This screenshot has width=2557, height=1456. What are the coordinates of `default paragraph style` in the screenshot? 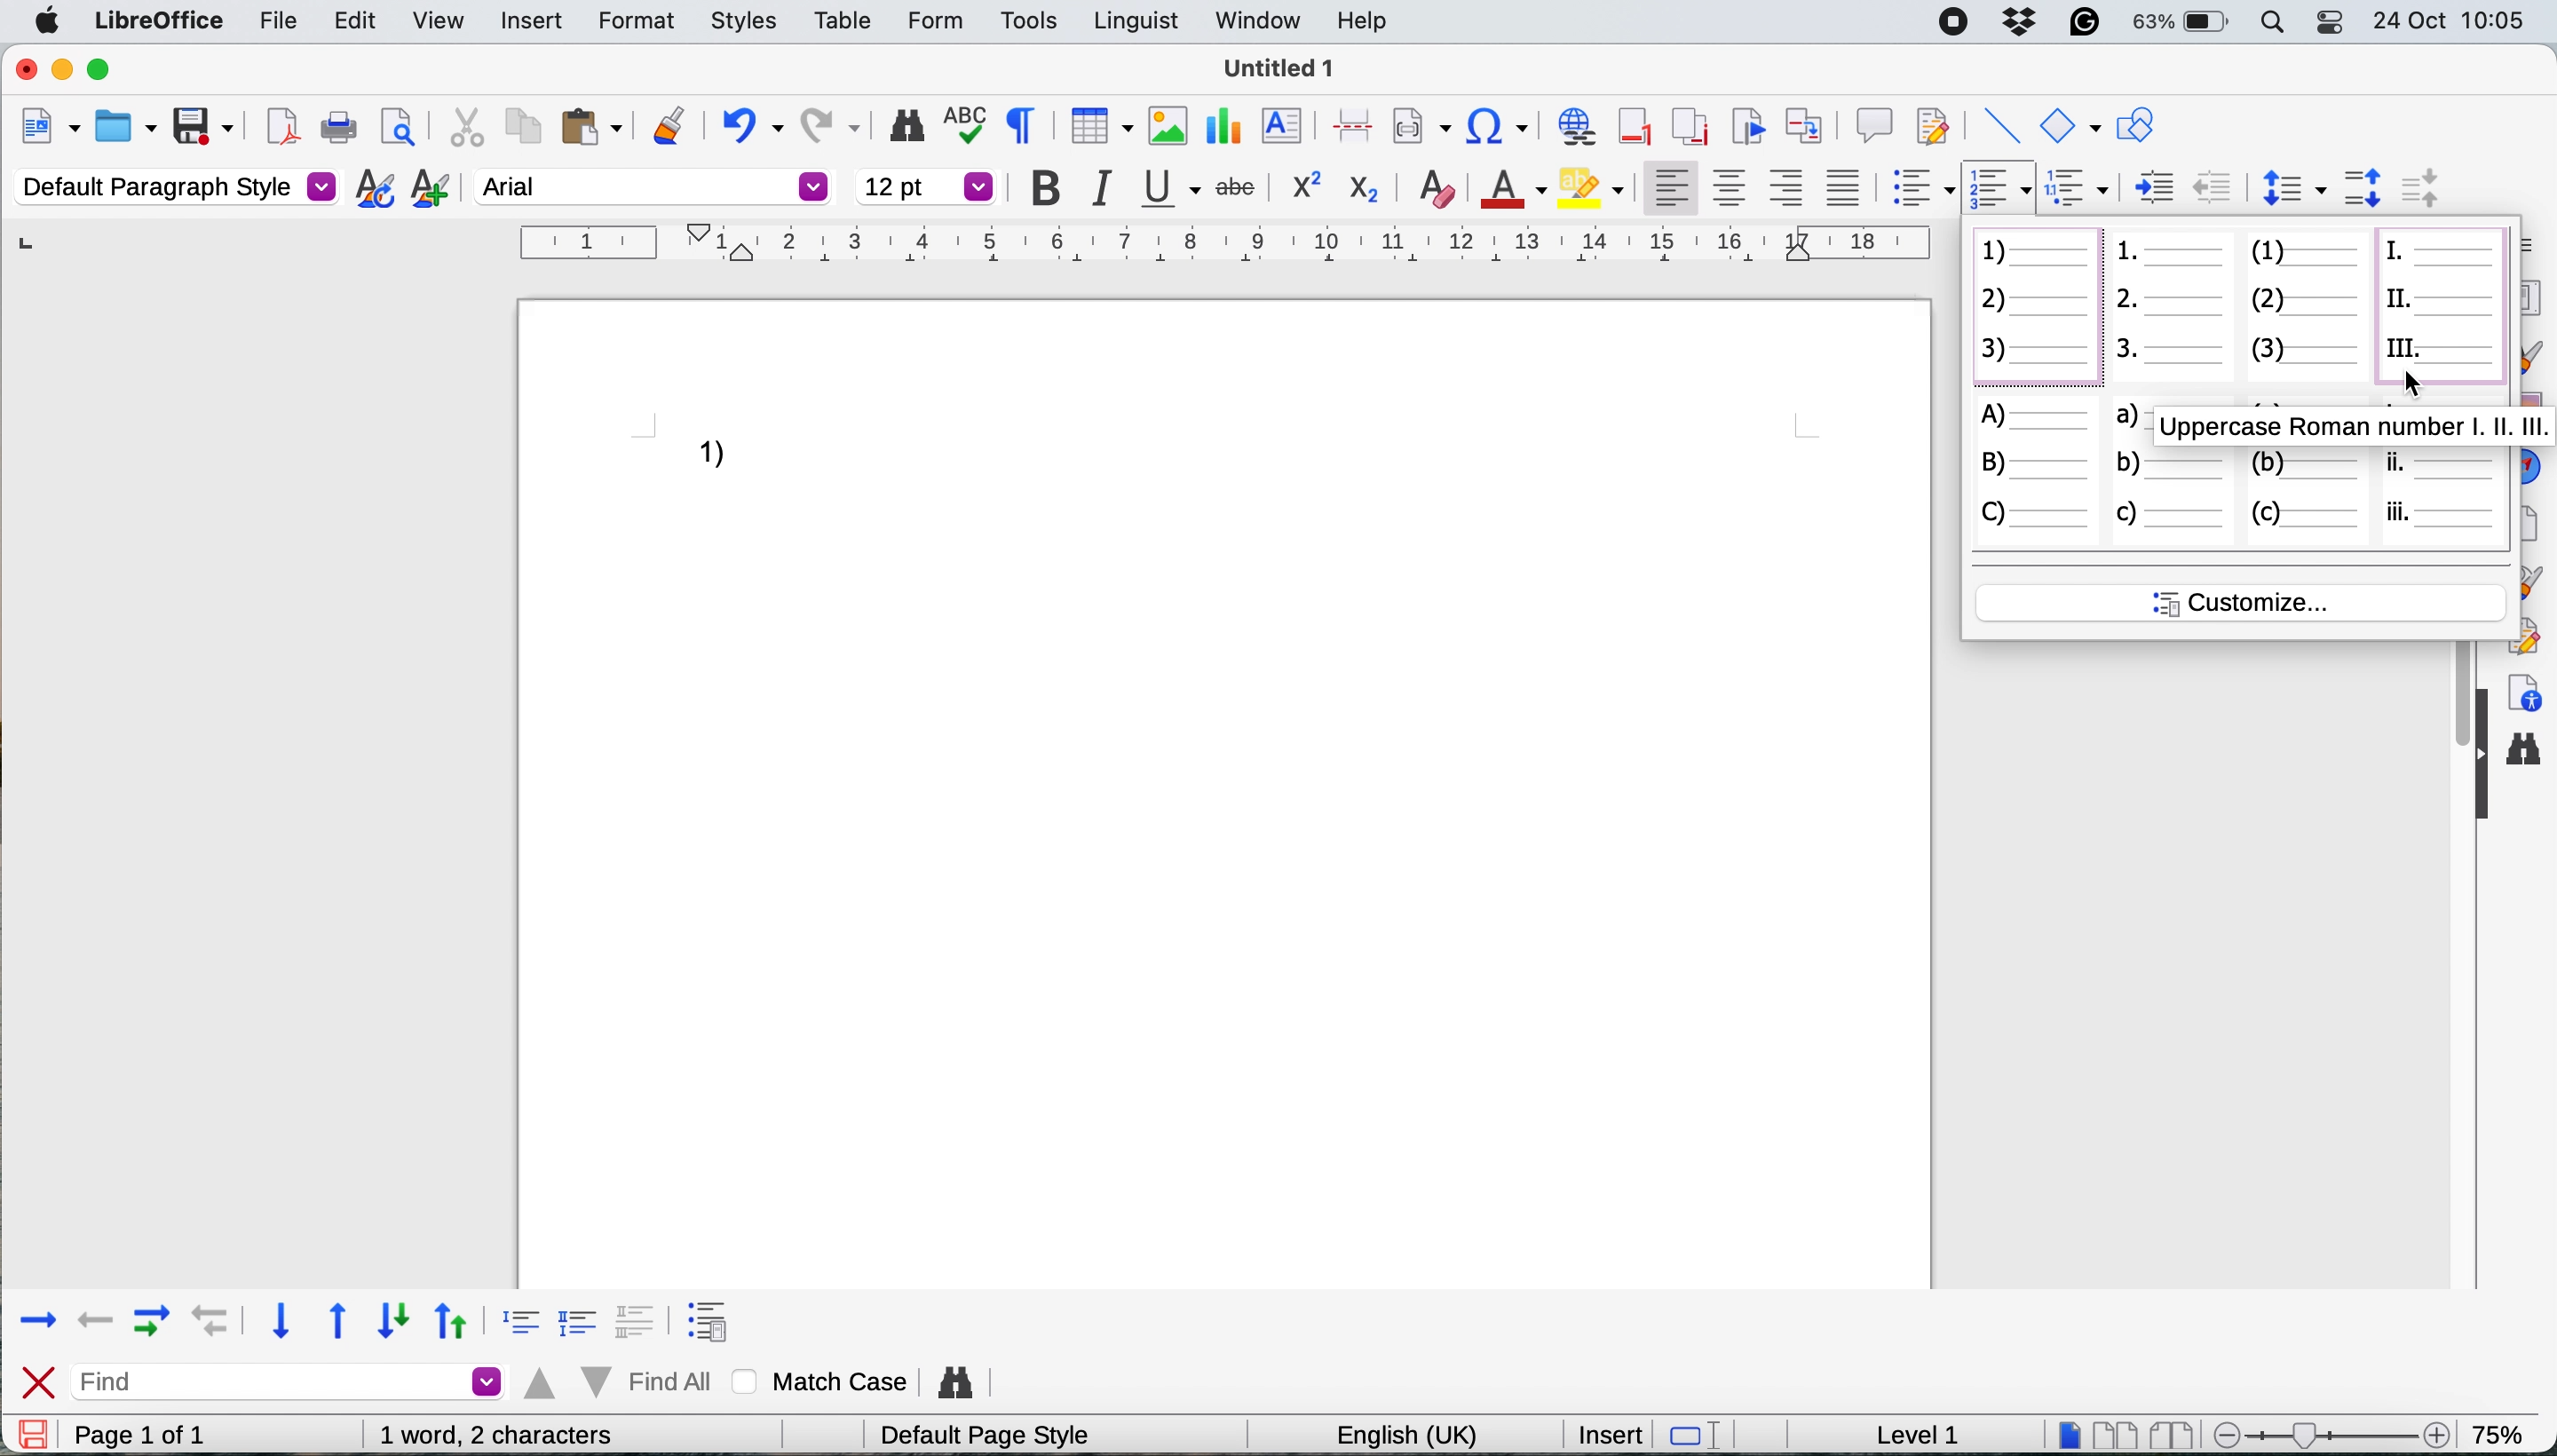 It's located at (175, 186).